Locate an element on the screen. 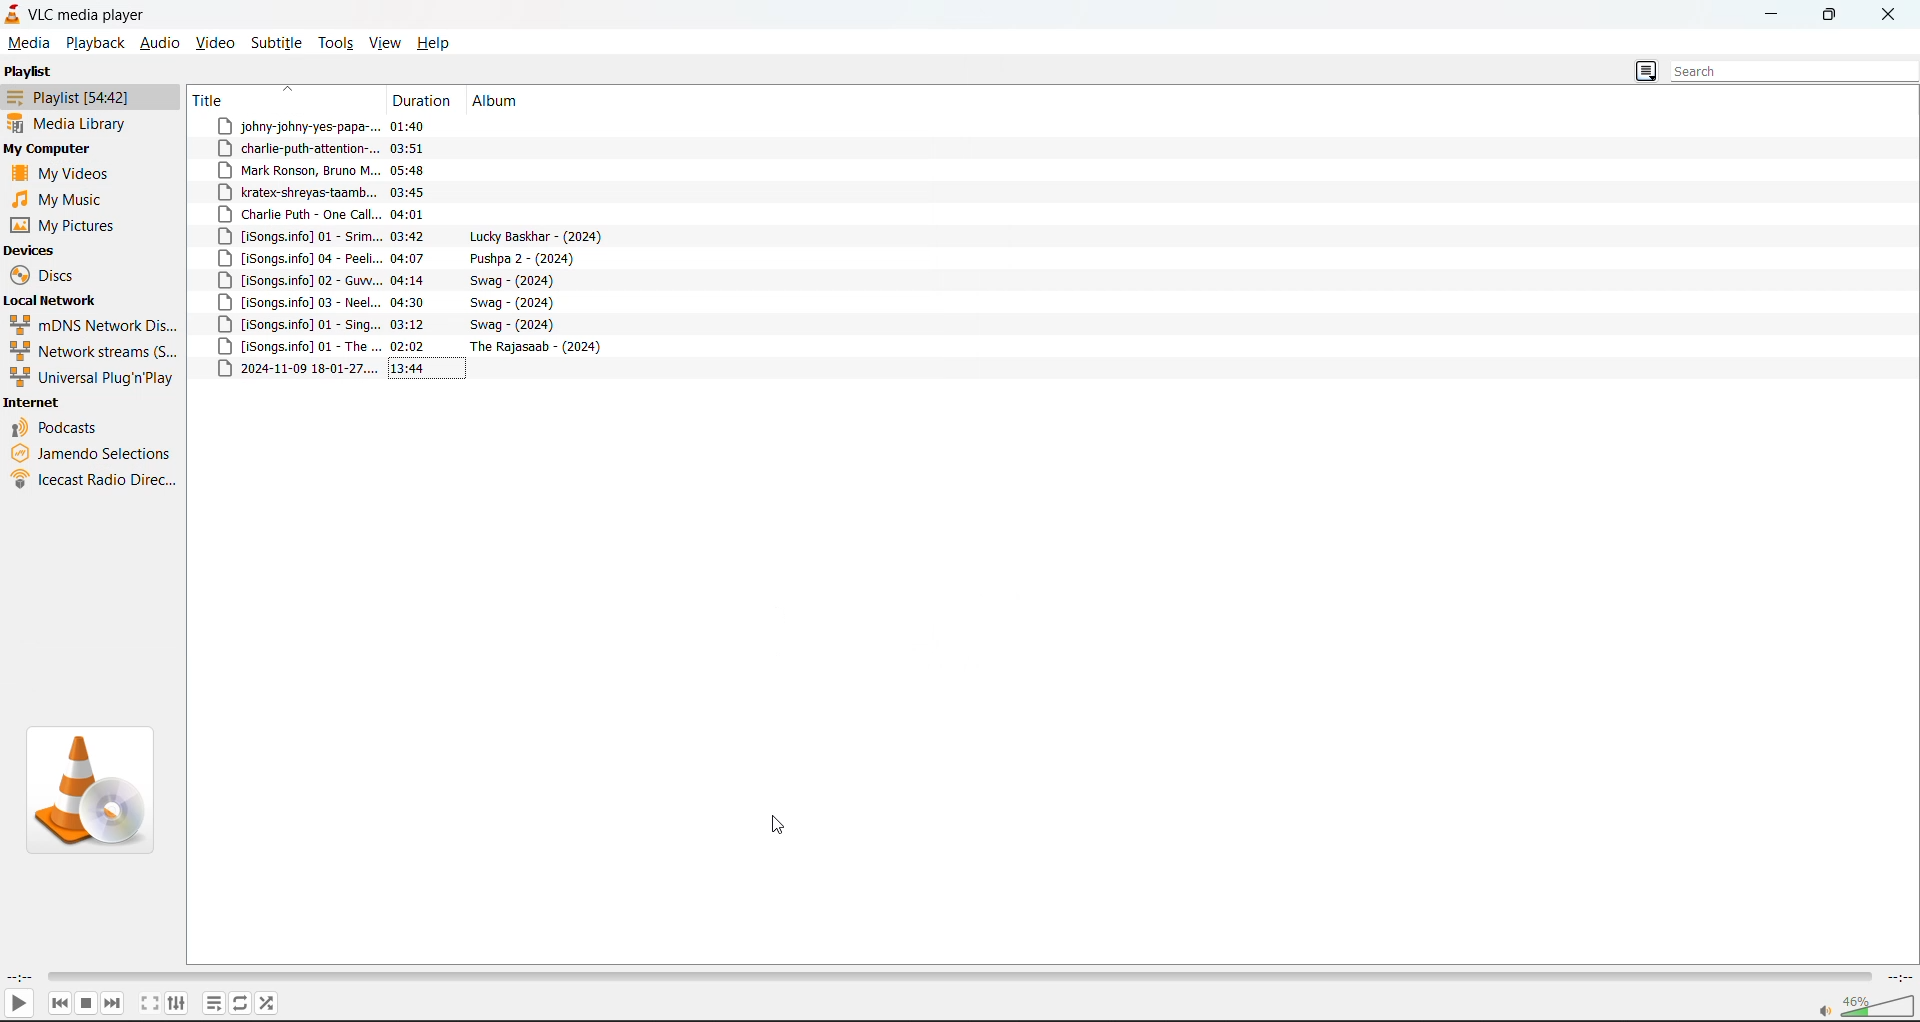 This screenshot has height=1022, width=1920. track 11 title, duration and album details is located at coordinates (417, 348).